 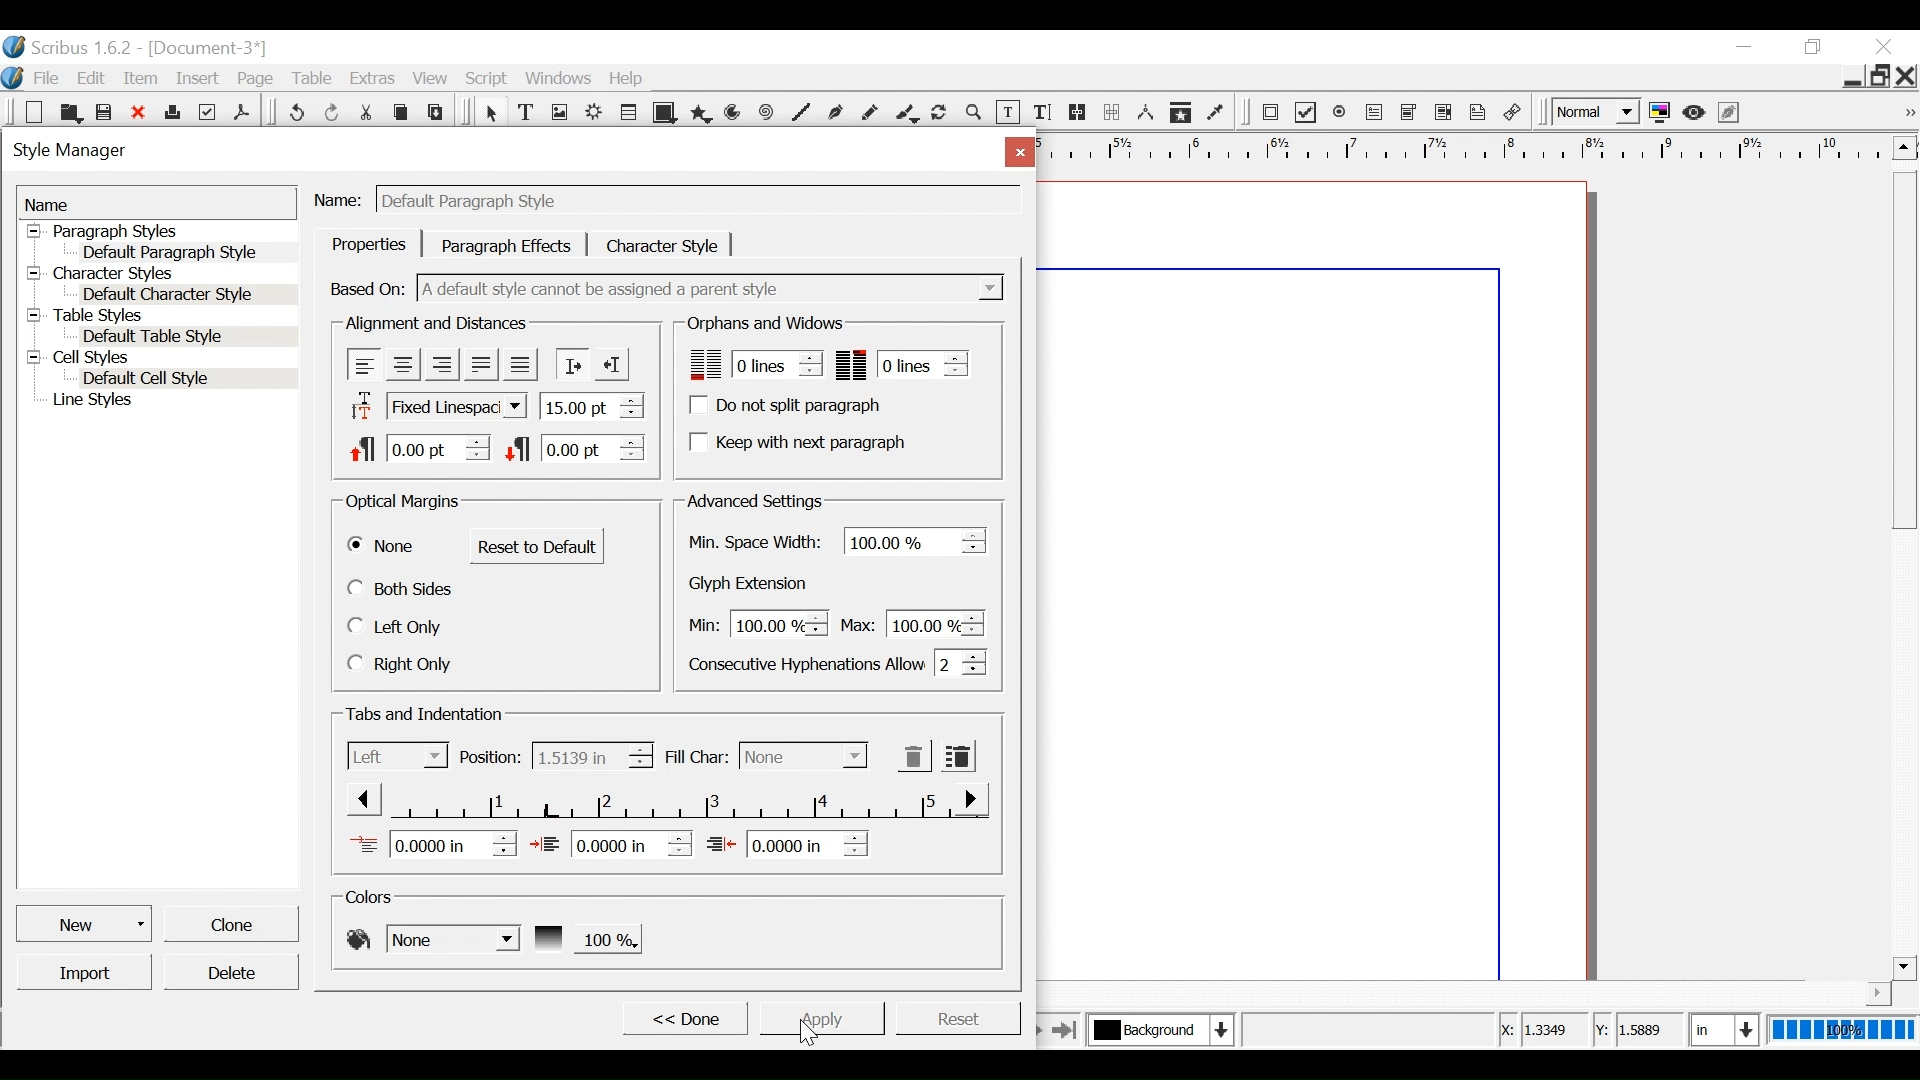 I want to click on Space Above, so click(x=419, y=446).